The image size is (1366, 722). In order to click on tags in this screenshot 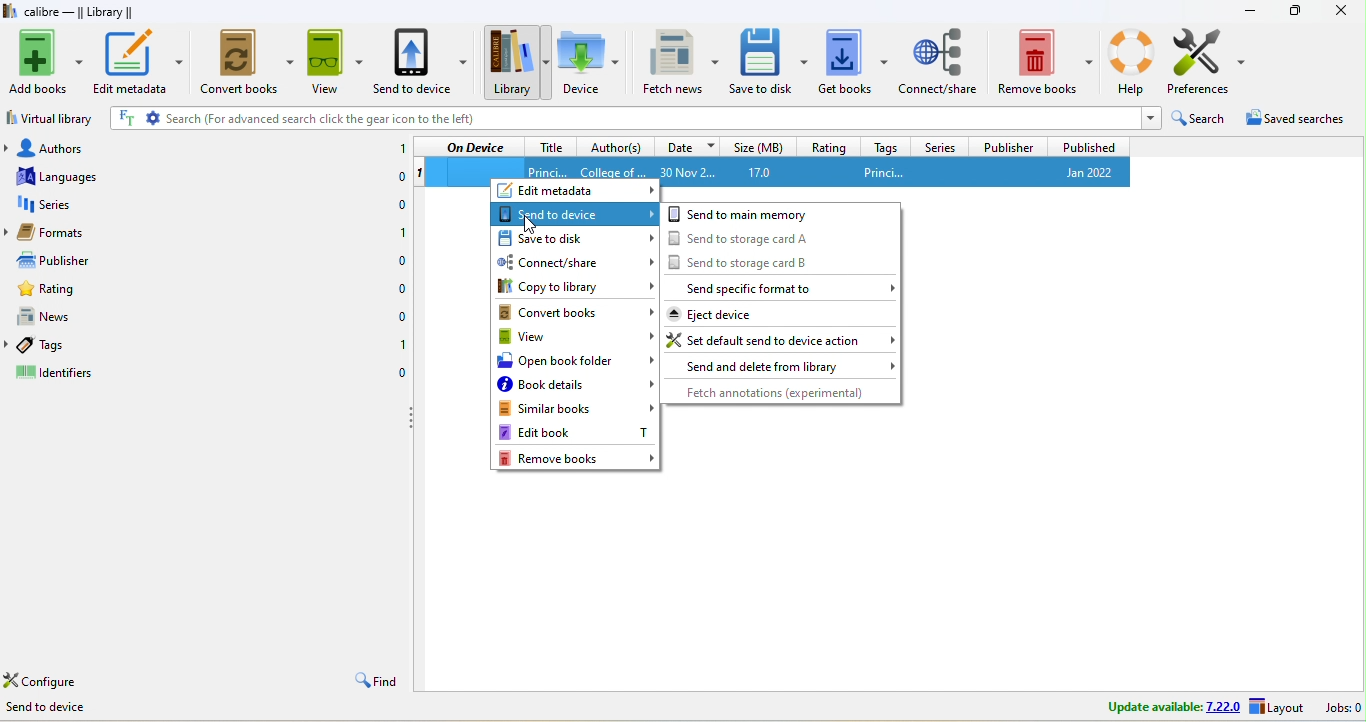, I will do `click(882, 146)`.